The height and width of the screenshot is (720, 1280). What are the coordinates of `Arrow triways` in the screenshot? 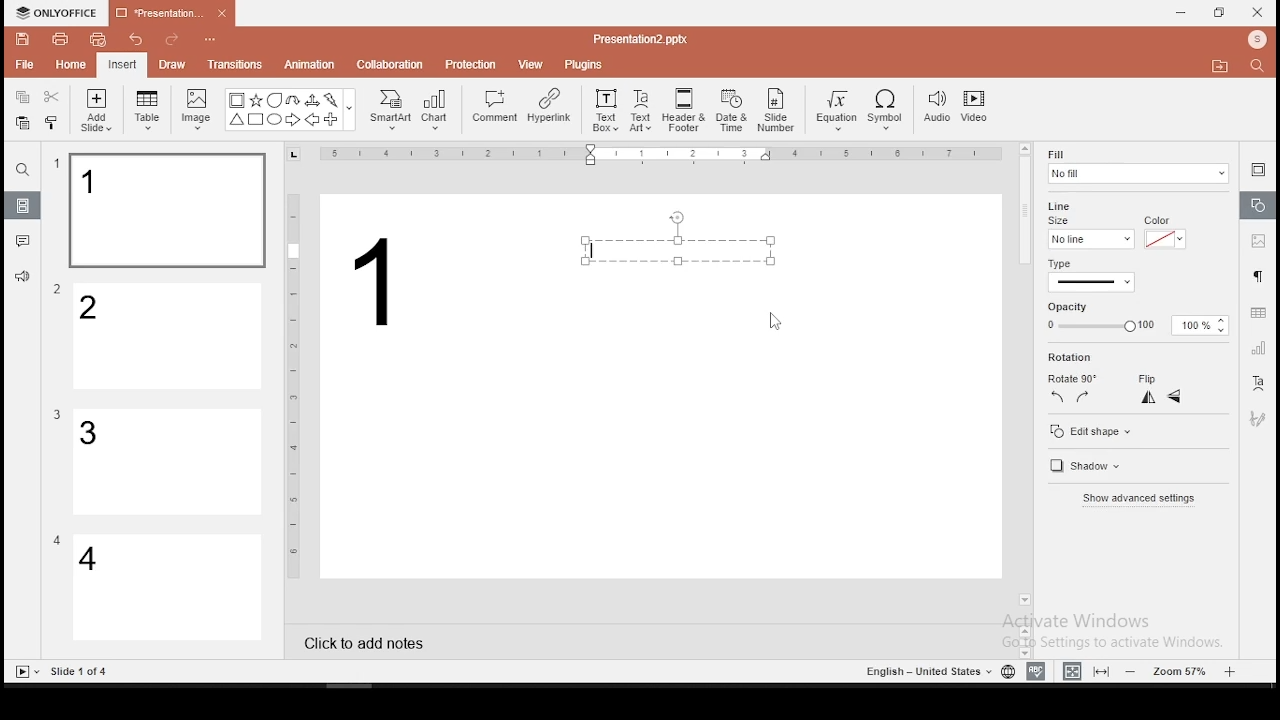 It's located at (313, 100).